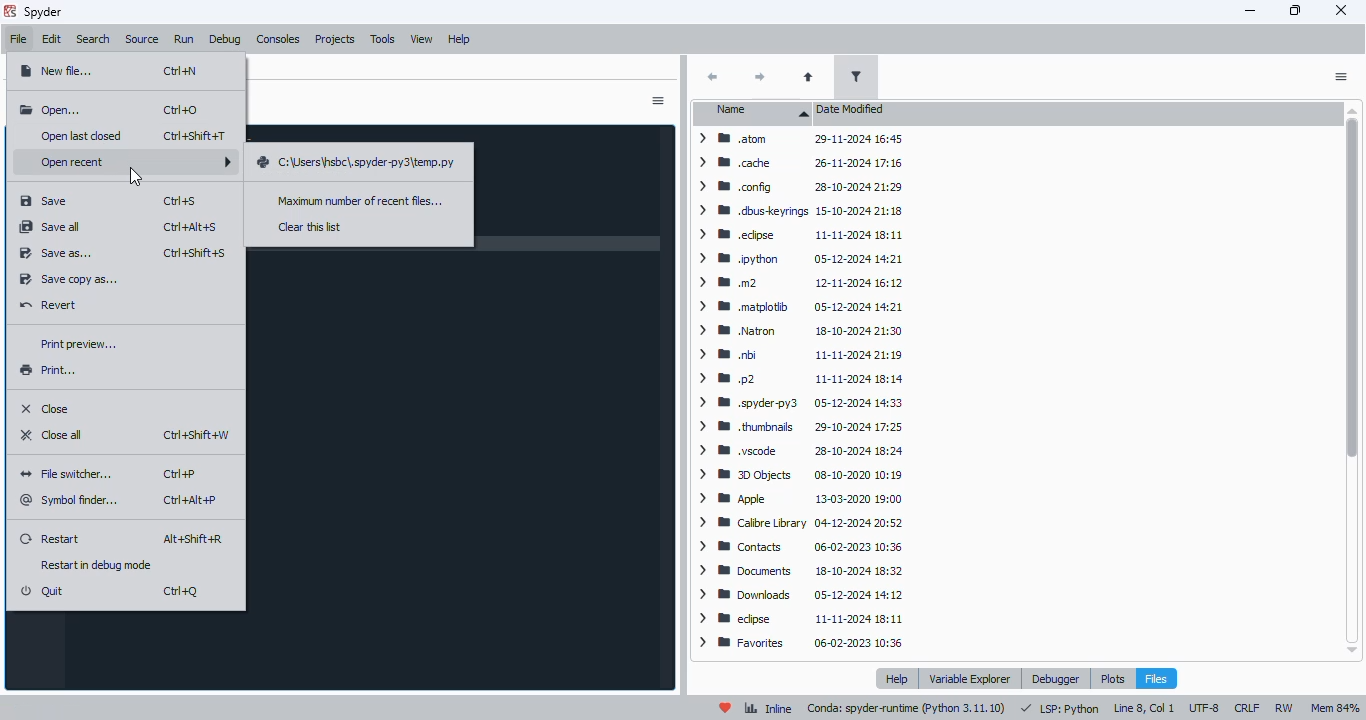  Describe the element at coordinates (797, 186) in the screenshot. I see `> MW config 28-10-2024 21:29` at that location.